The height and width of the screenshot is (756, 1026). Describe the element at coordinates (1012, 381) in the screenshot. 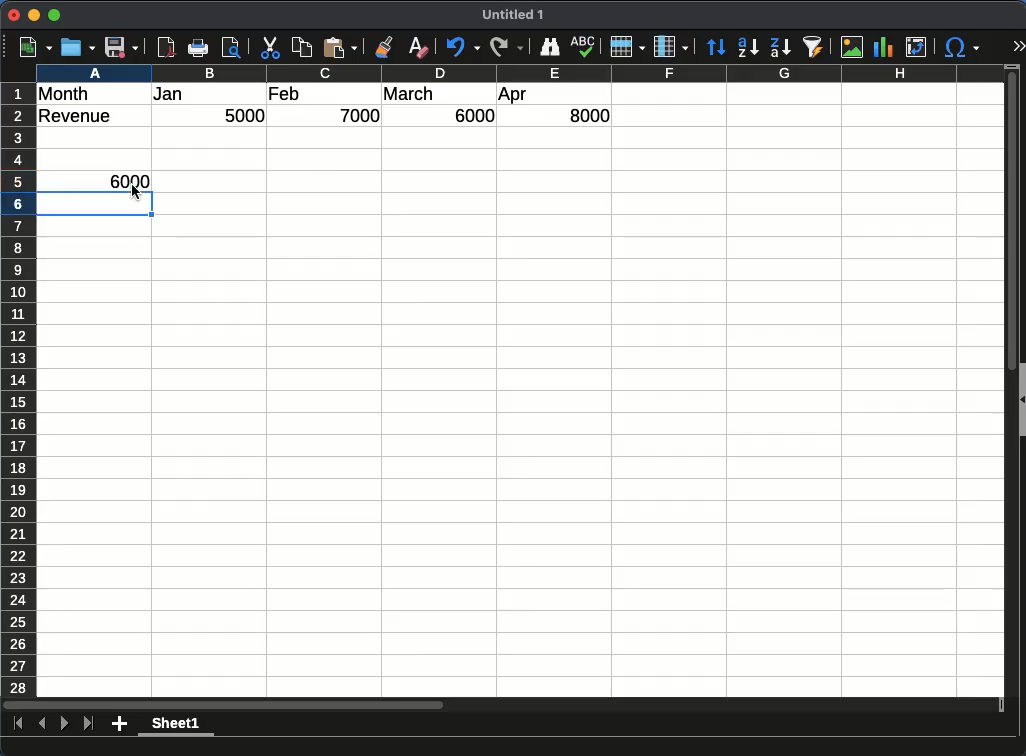

I see `Vertical scroll` at that location.